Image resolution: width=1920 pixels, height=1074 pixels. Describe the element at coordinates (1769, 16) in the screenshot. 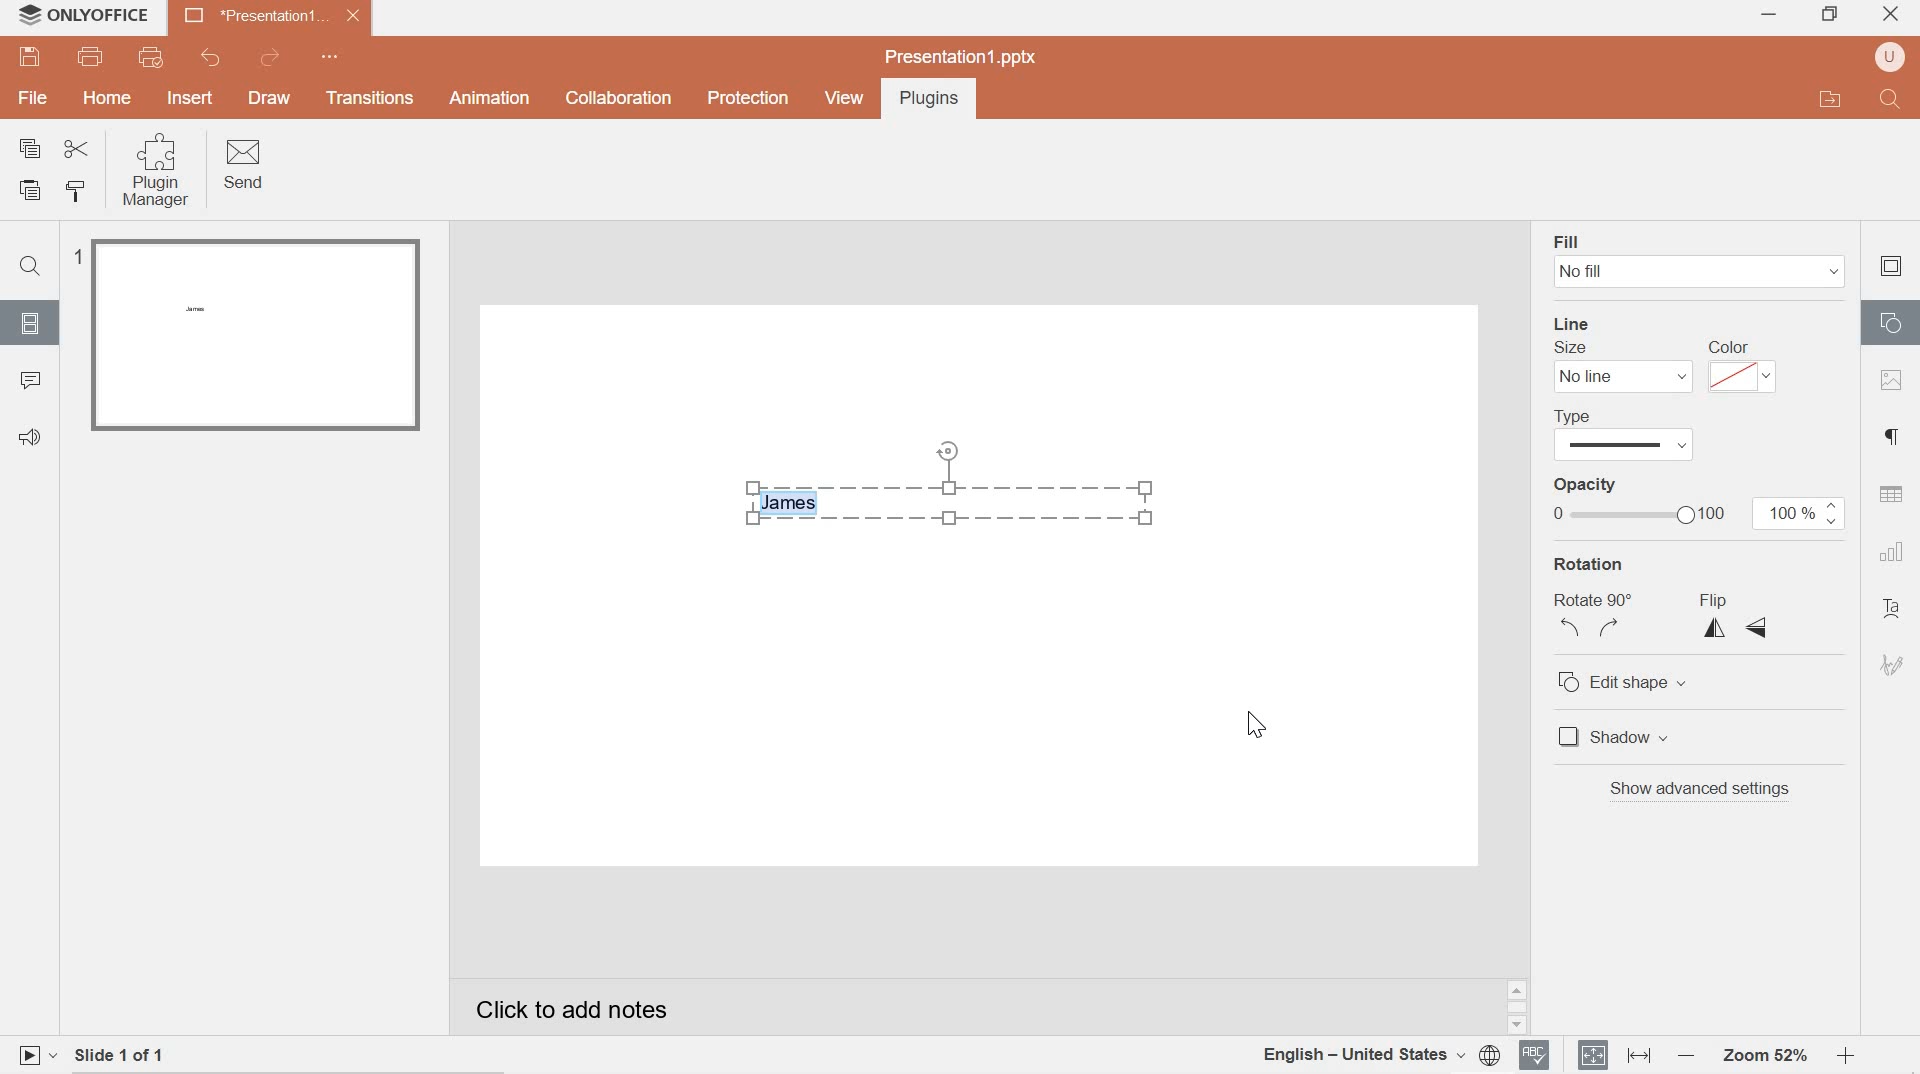

I see `minimize` at that location.